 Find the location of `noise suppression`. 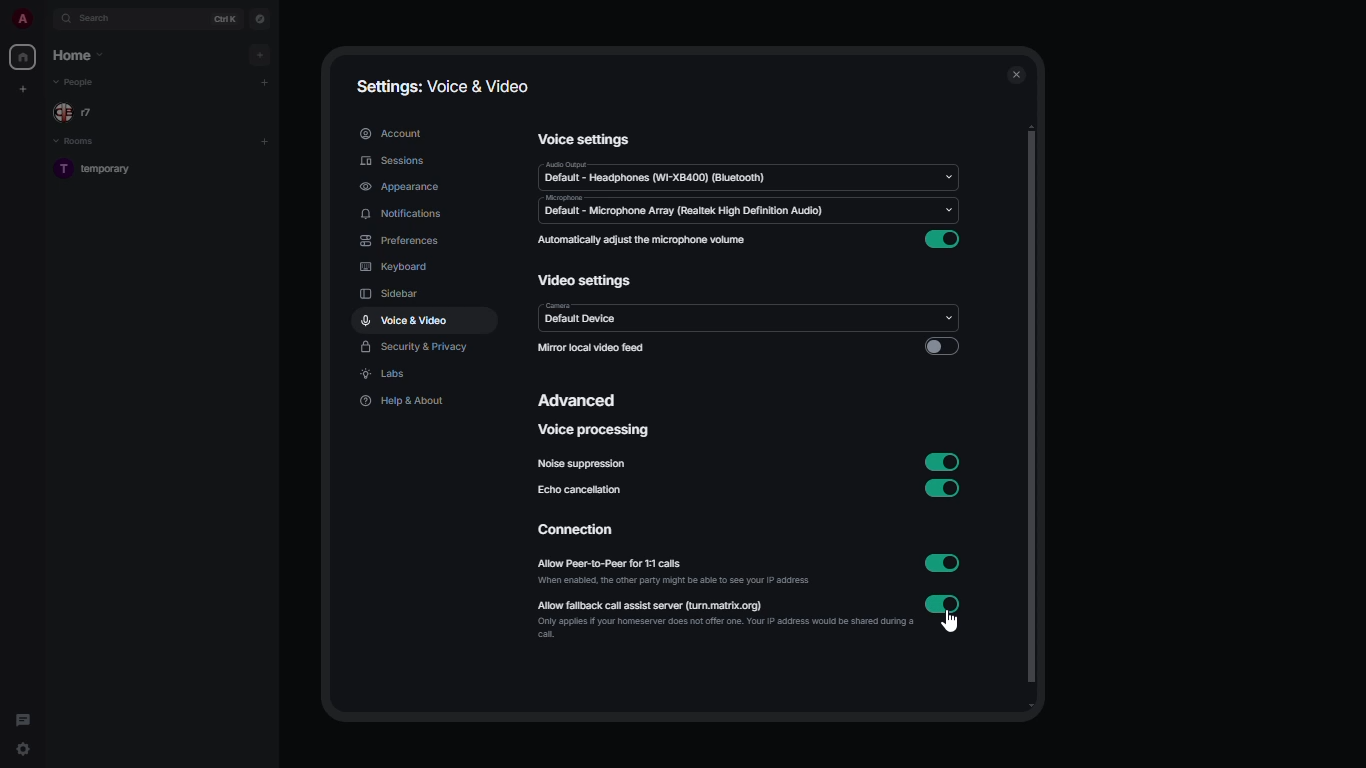

noise suppression is located at coordinates (583, 465).